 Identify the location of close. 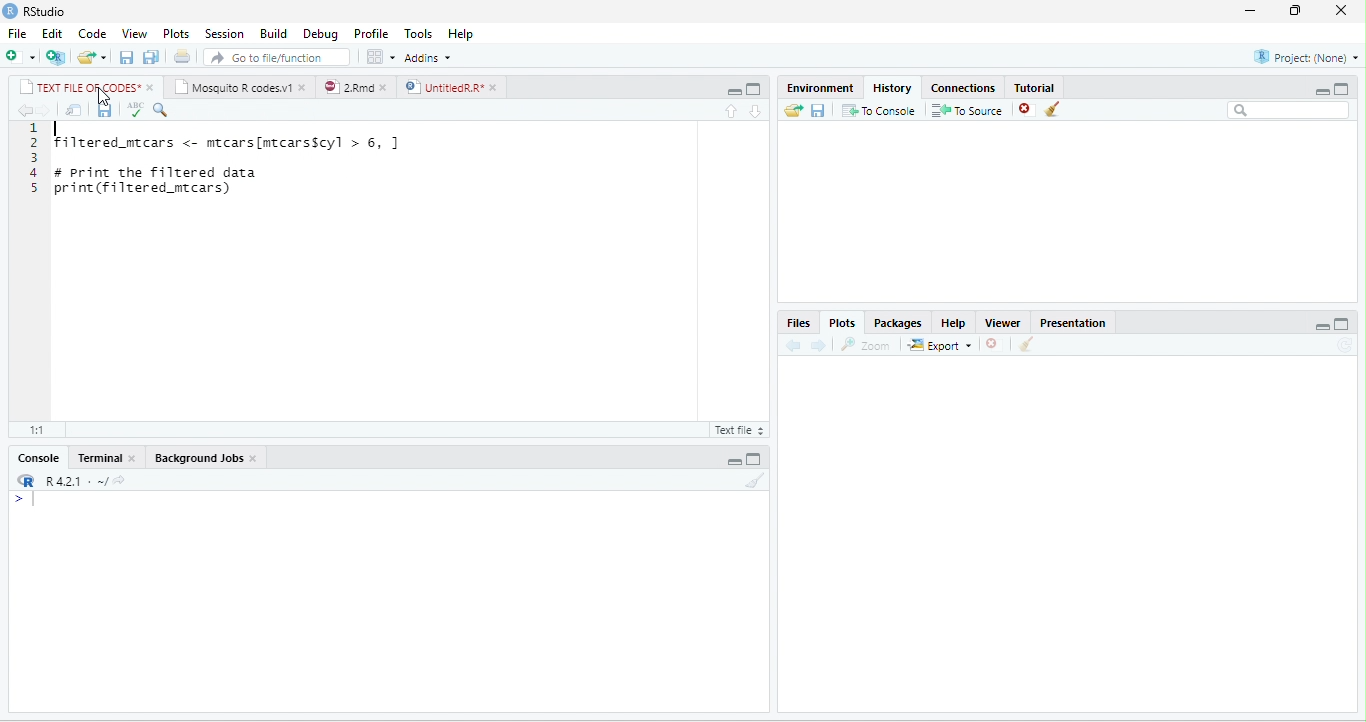
(1341, 10).